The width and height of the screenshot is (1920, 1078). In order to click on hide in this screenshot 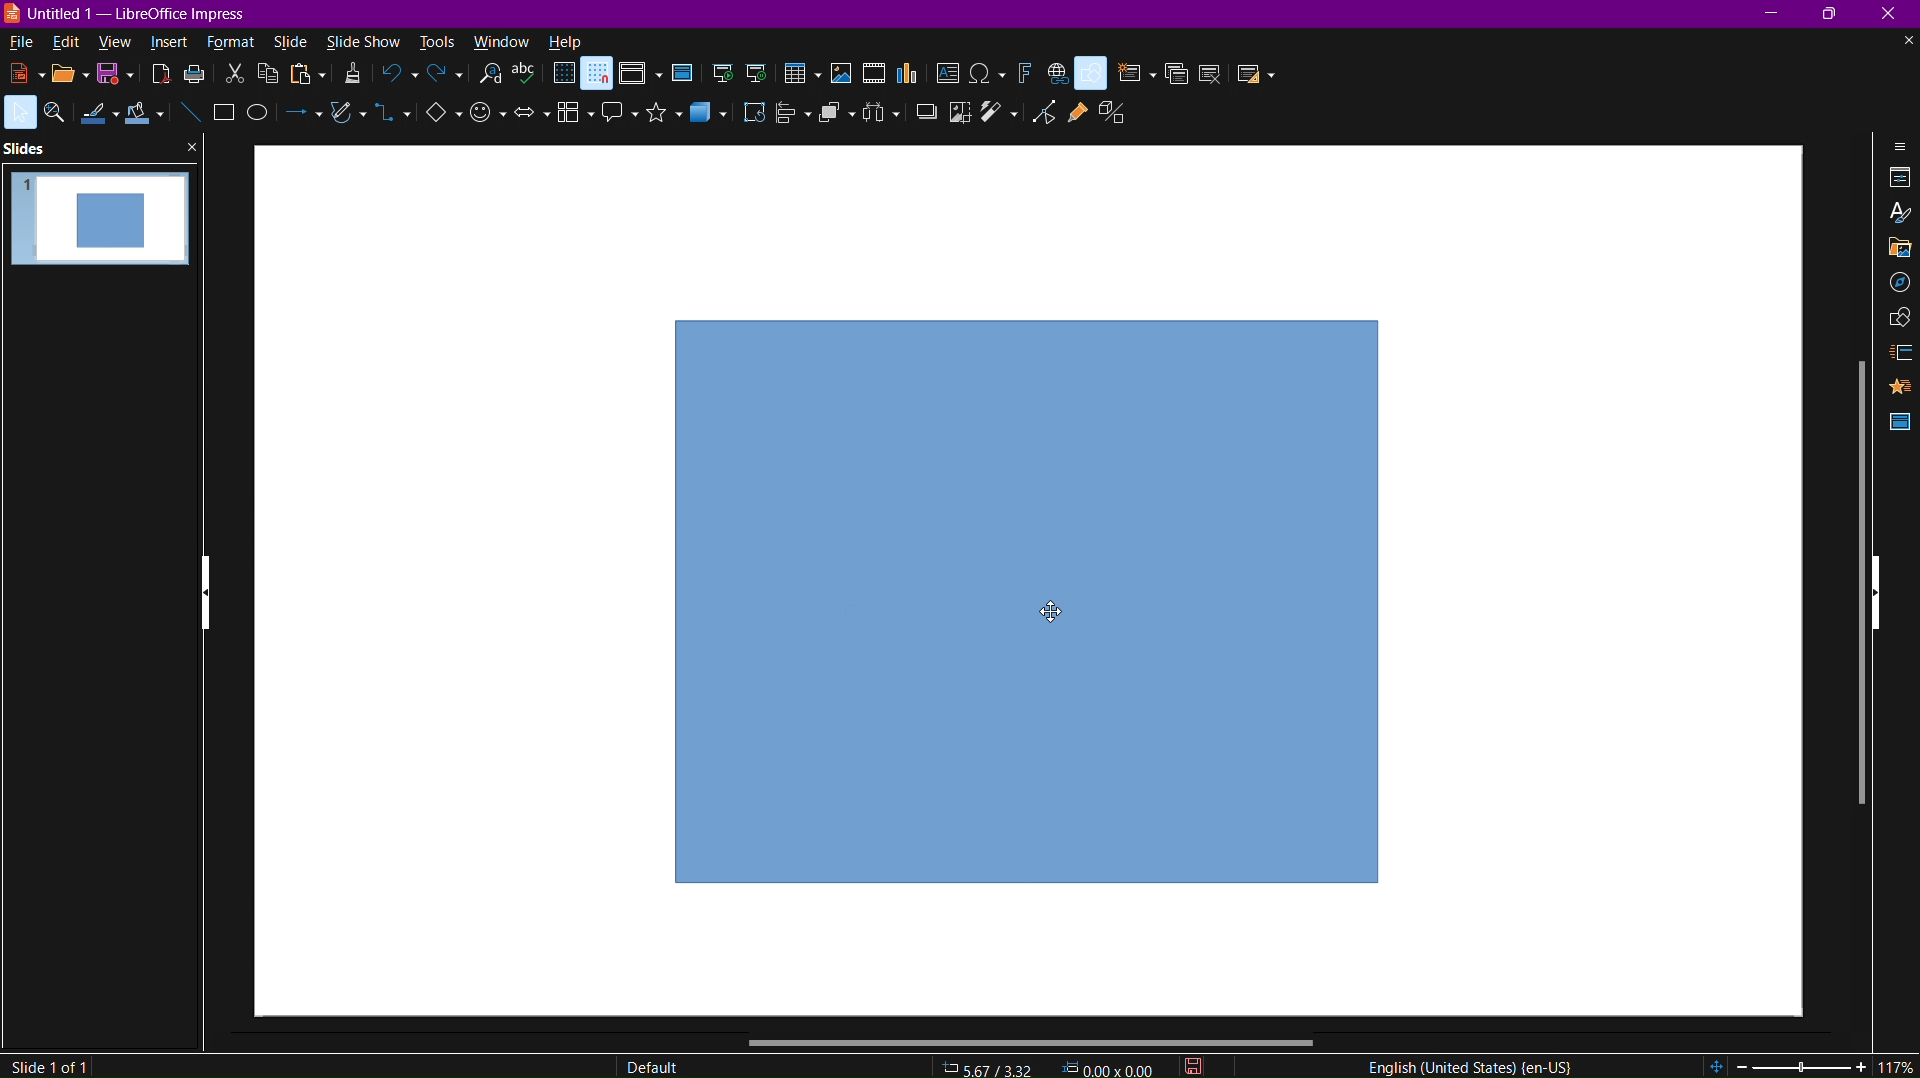, I will do `click(1876, 594)`.